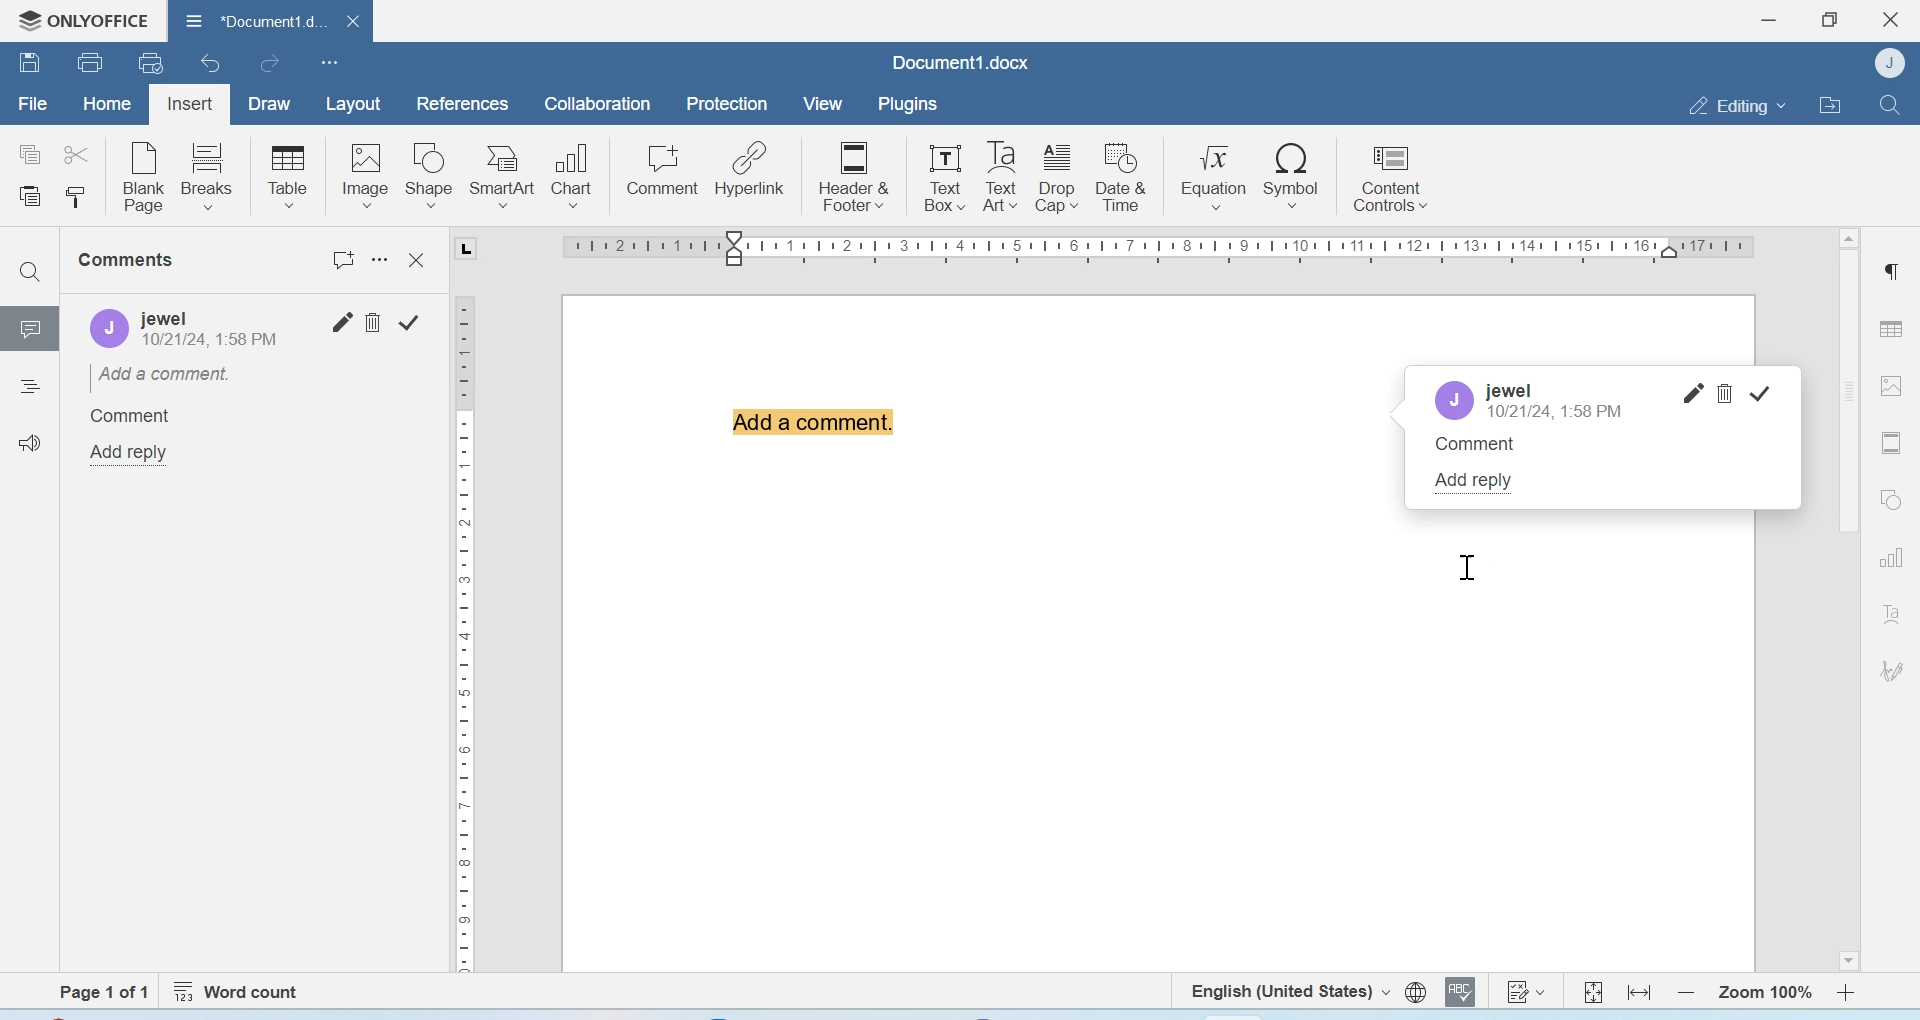 This screenshot has width=1920, height=1020. What do you see at coordinates (32, 104) in the screenshot?
I see `File` at bounding box center [32, 104].